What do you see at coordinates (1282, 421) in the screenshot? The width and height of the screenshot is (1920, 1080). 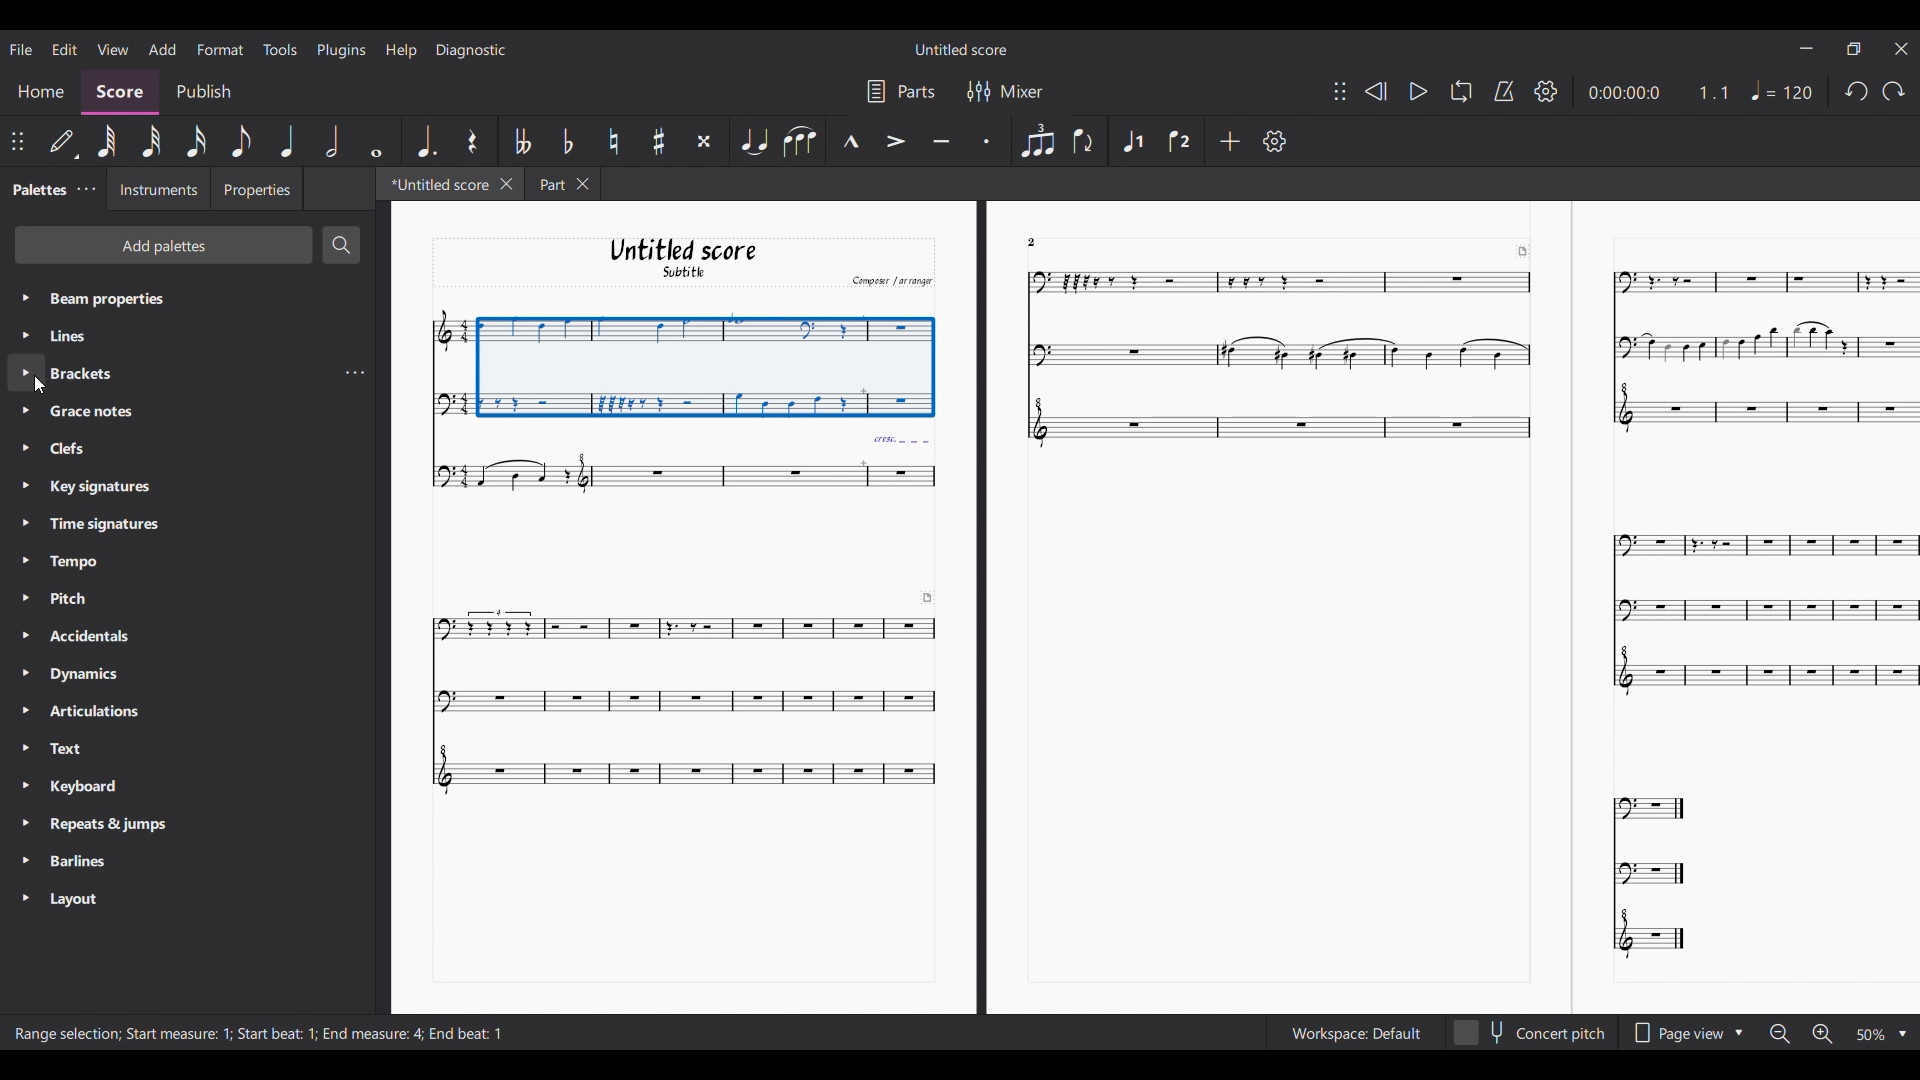 I see `` at bounding box center [1282, 421].